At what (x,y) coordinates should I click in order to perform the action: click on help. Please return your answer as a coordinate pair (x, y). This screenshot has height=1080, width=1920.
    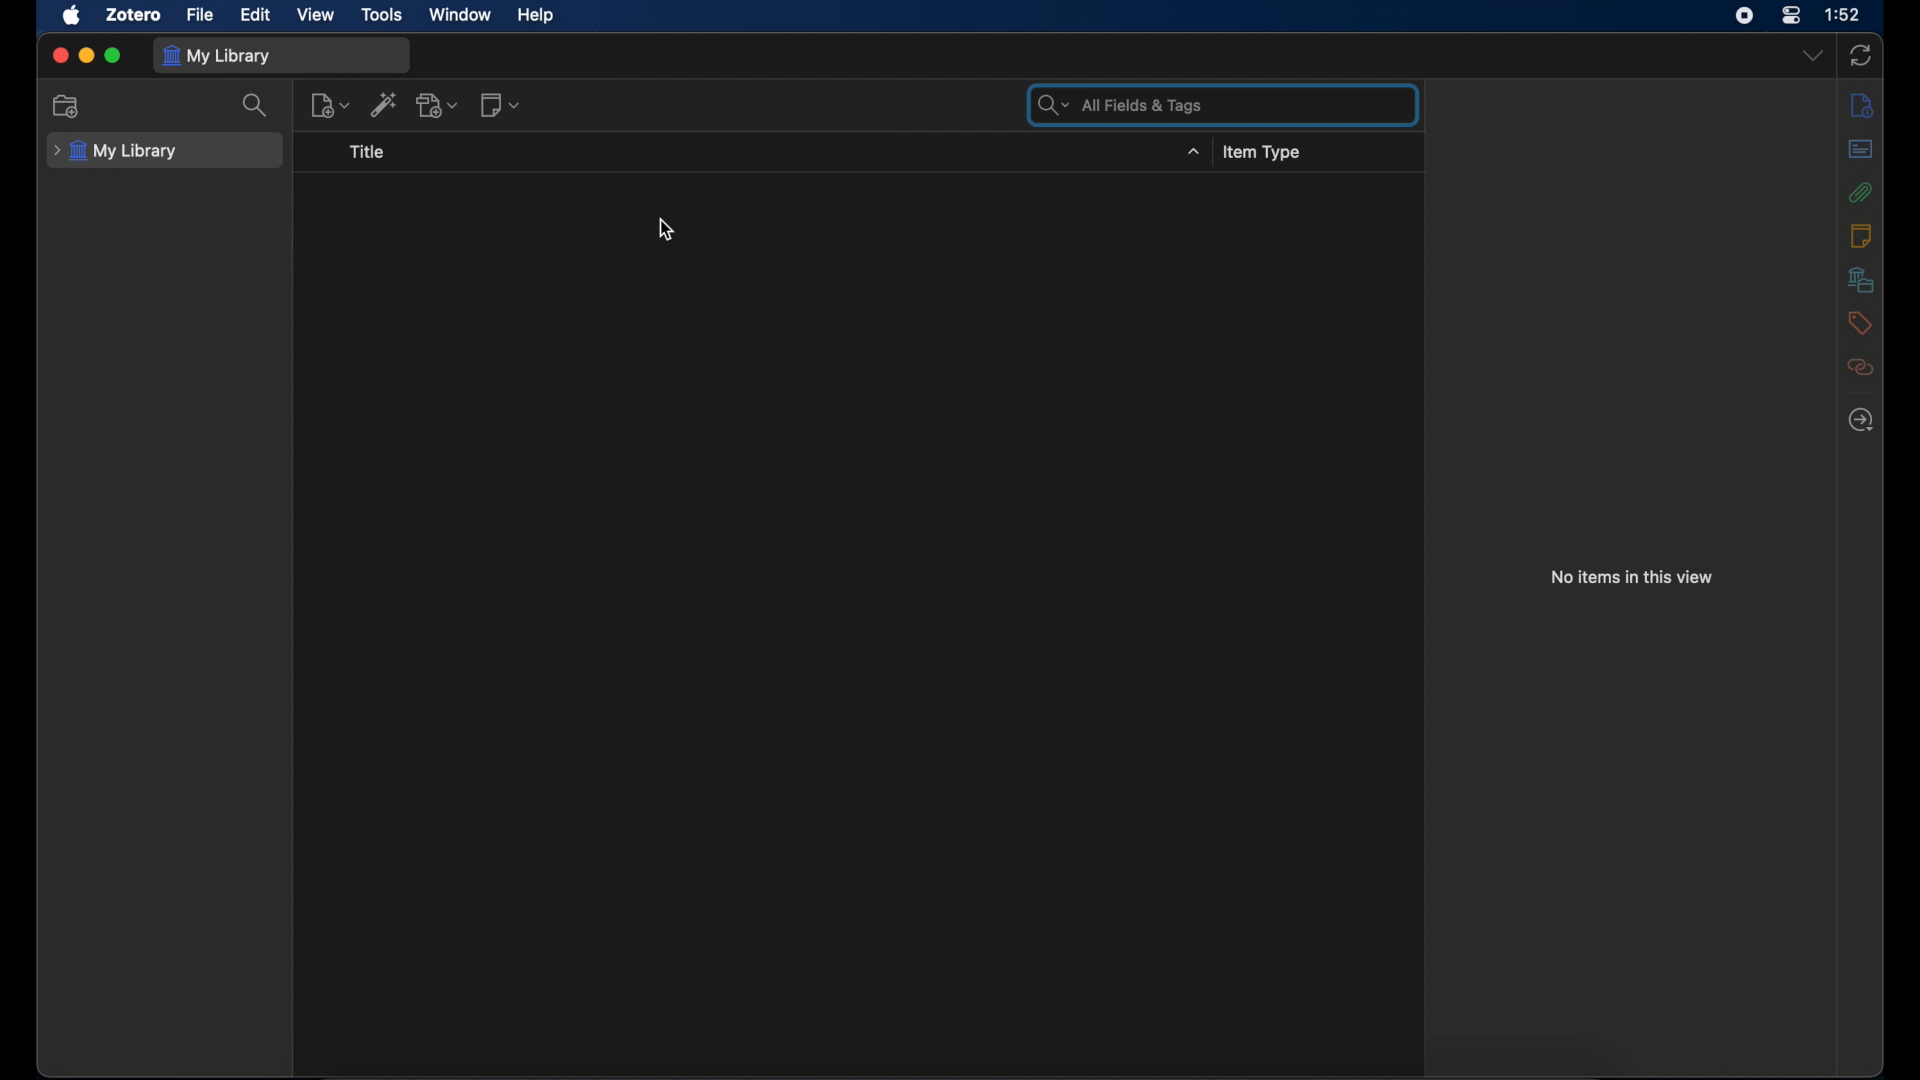
    Looking at the image, I should click on (538, 16).